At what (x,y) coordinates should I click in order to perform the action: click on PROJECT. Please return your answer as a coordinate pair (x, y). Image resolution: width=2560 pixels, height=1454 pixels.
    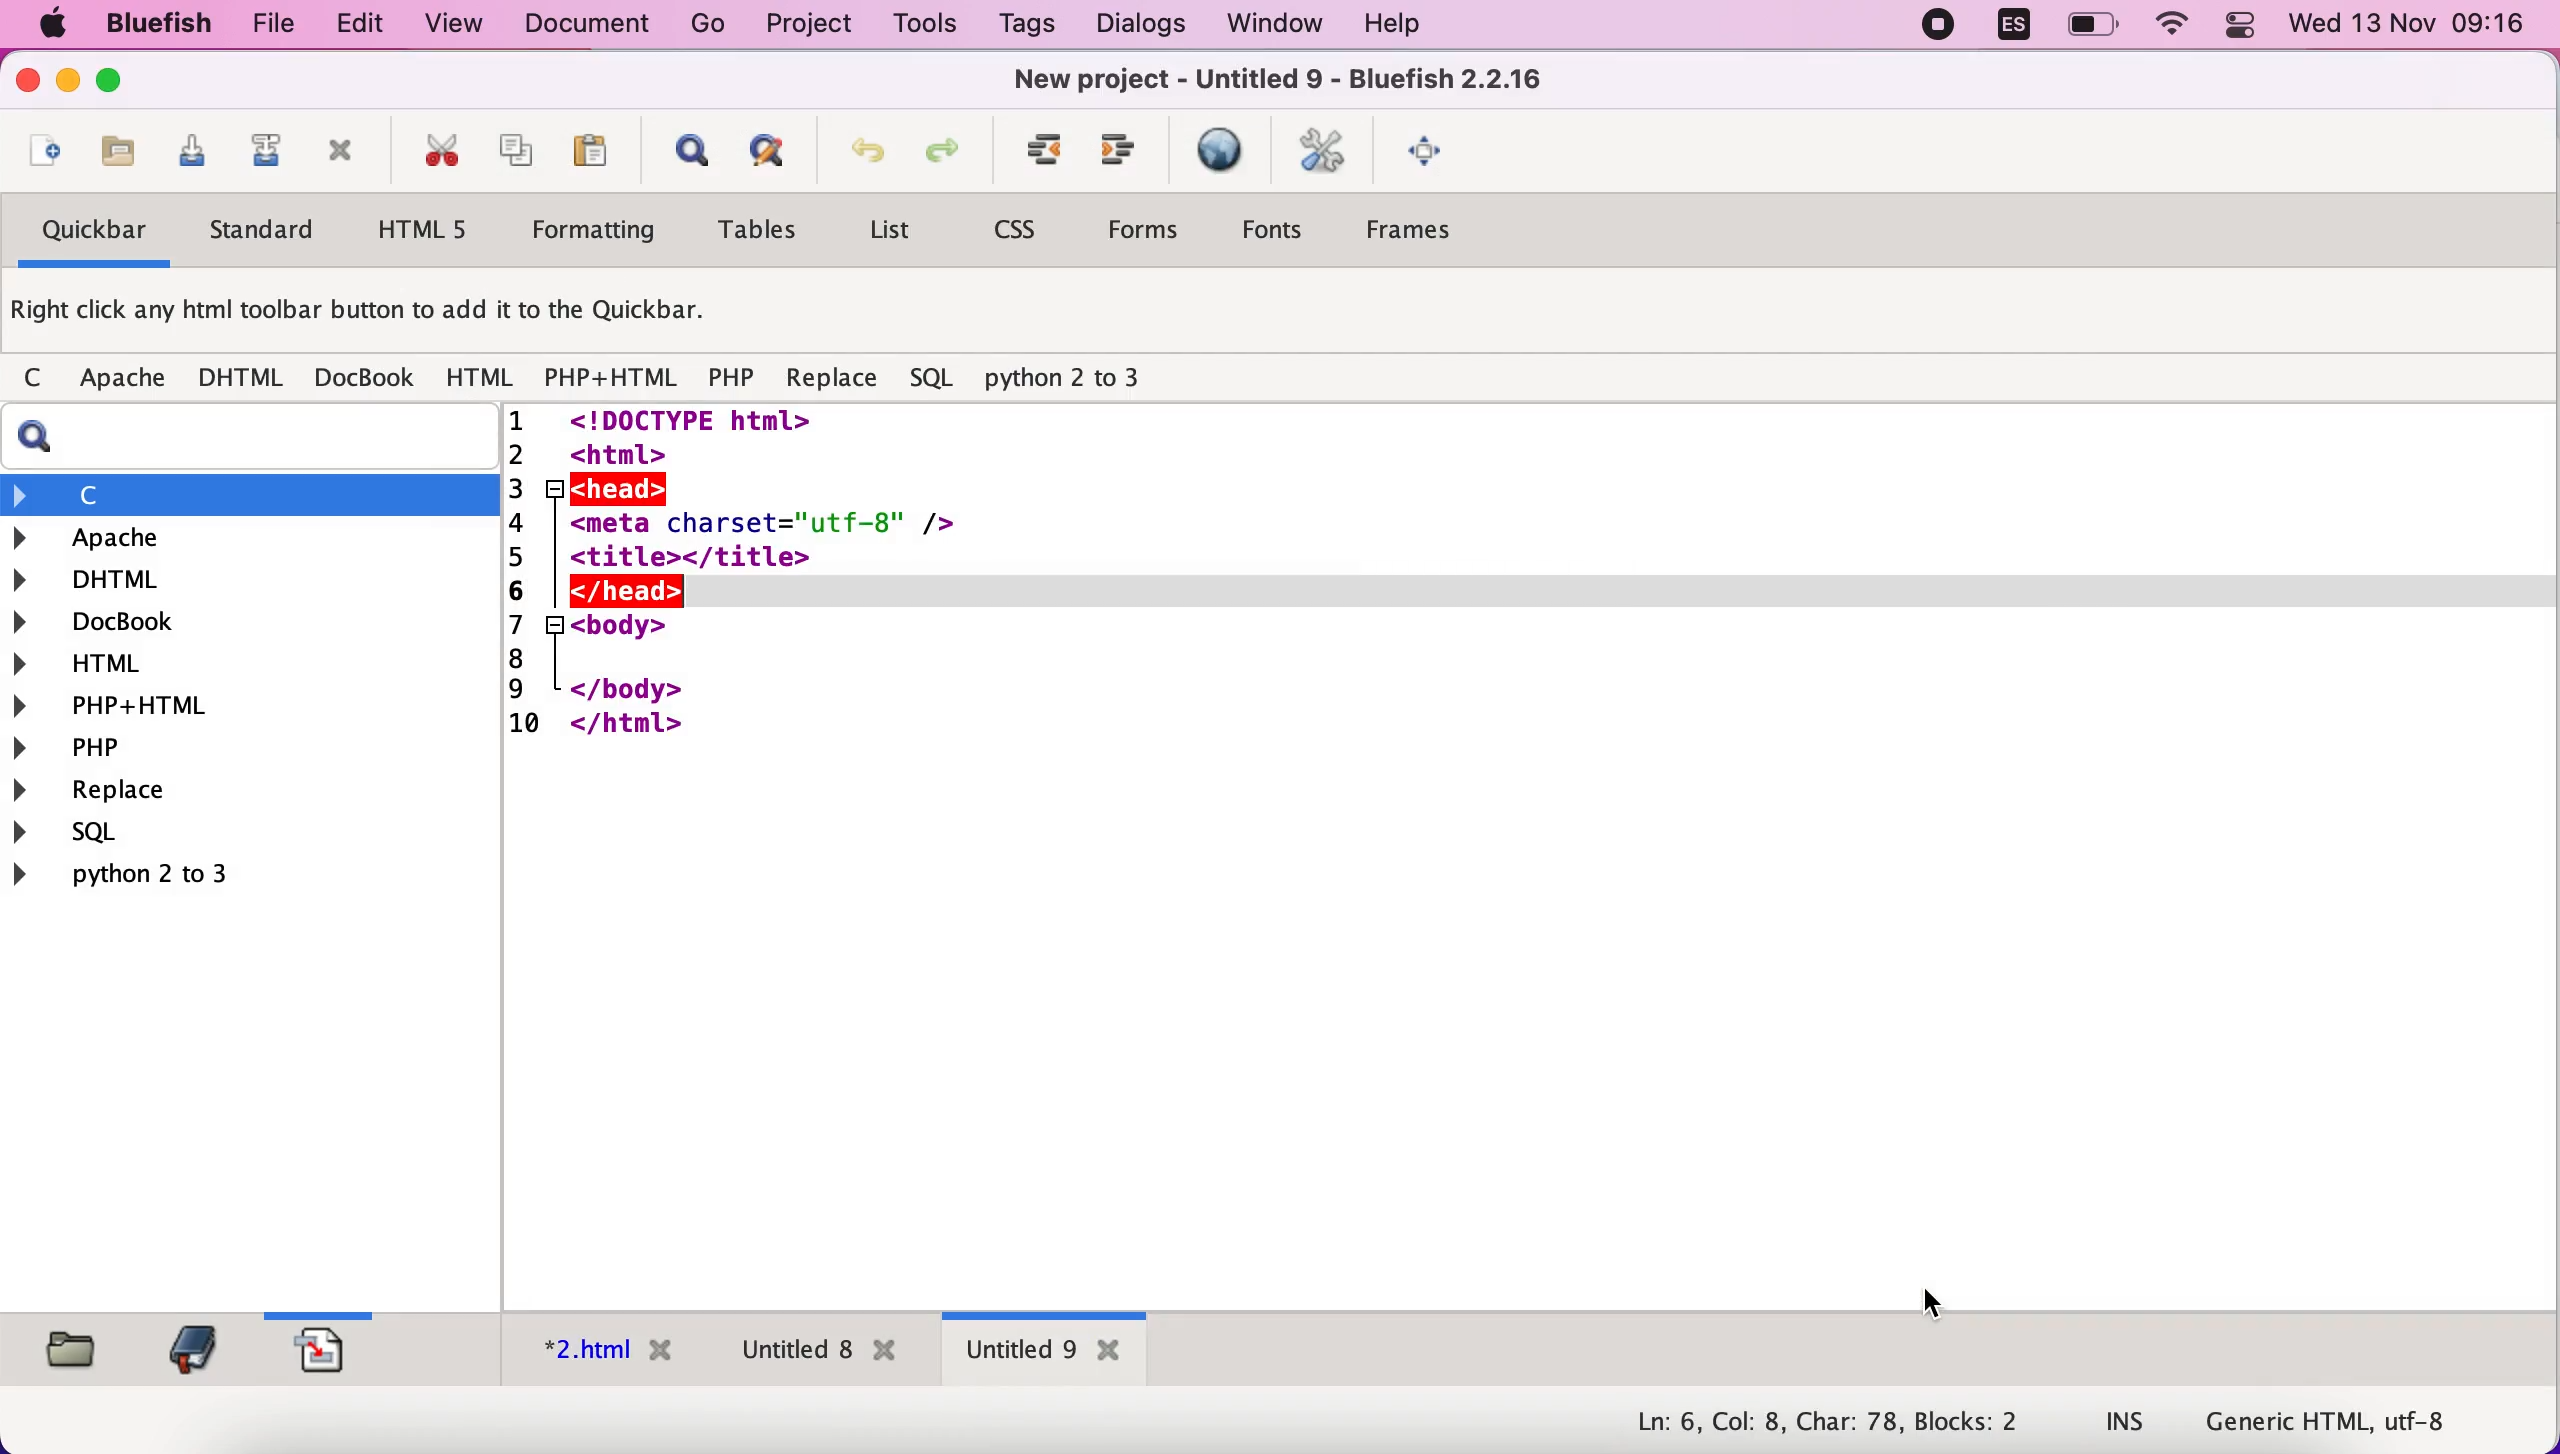
    Looking at the image, I should click on (809, 23).